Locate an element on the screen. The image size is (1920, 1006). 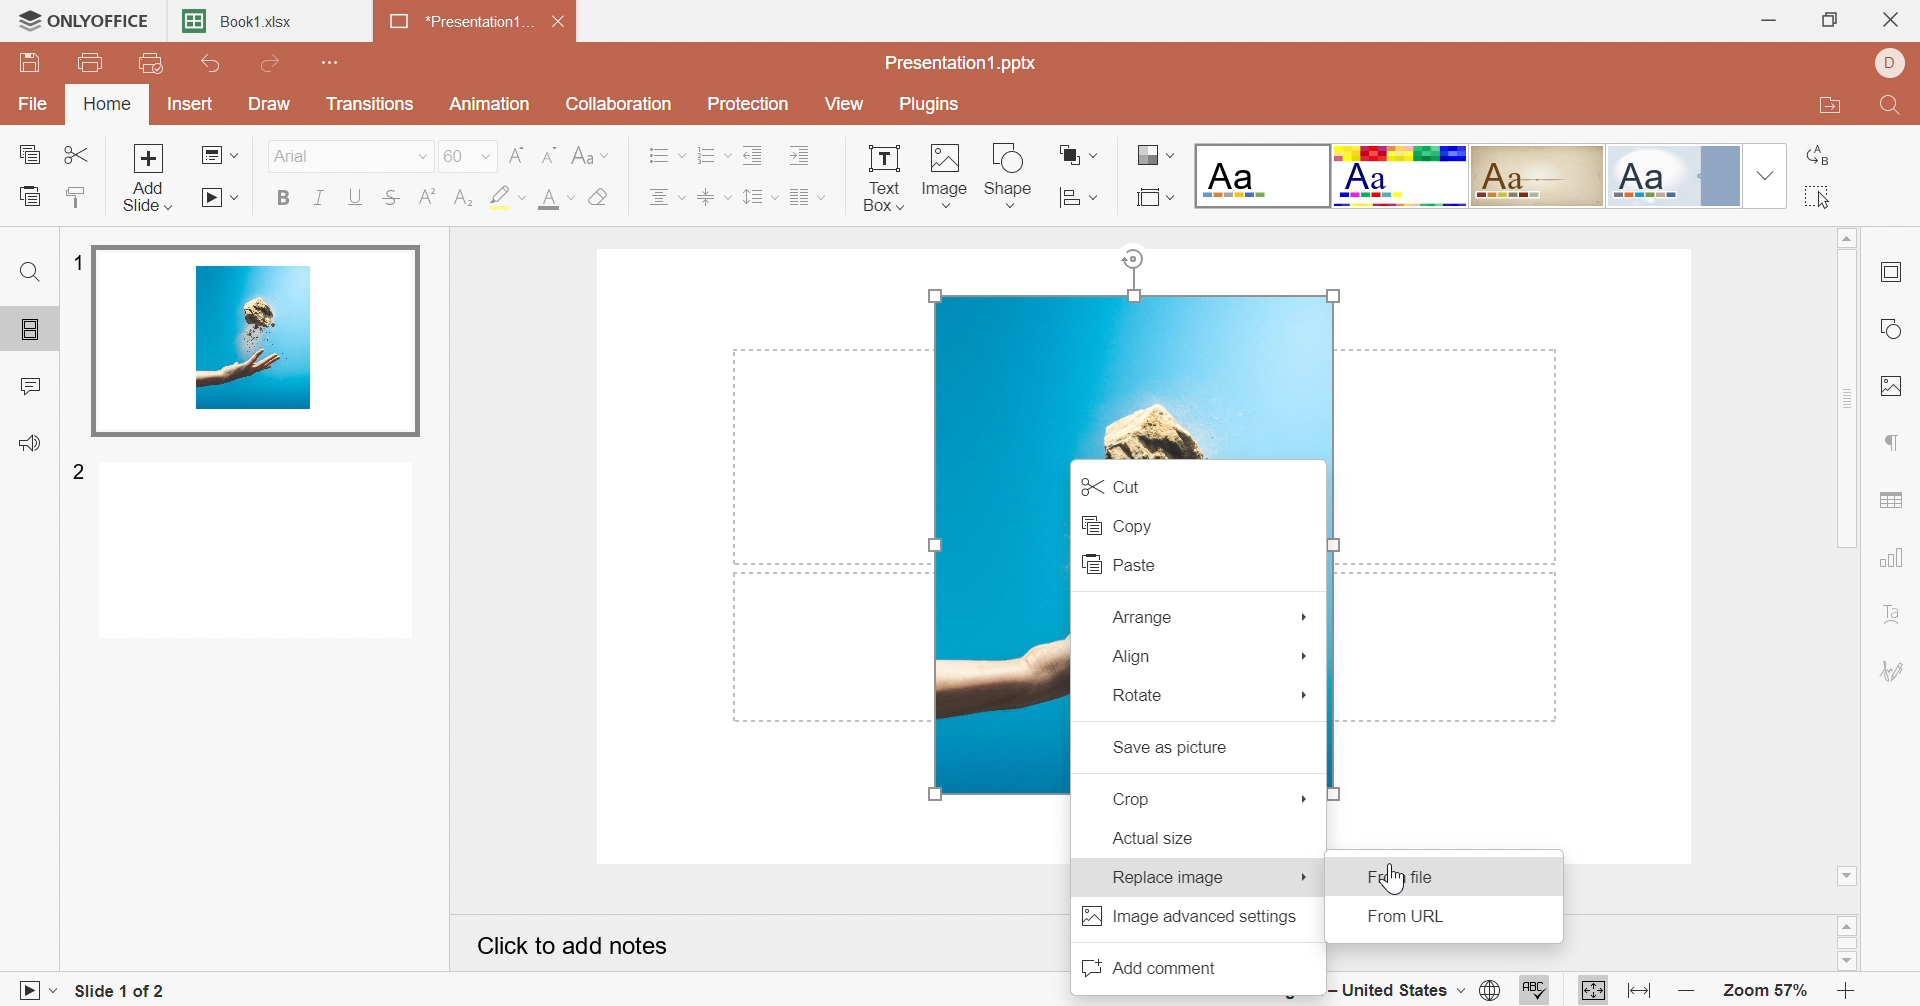
shape settings is located at coordinates (1894, 324).